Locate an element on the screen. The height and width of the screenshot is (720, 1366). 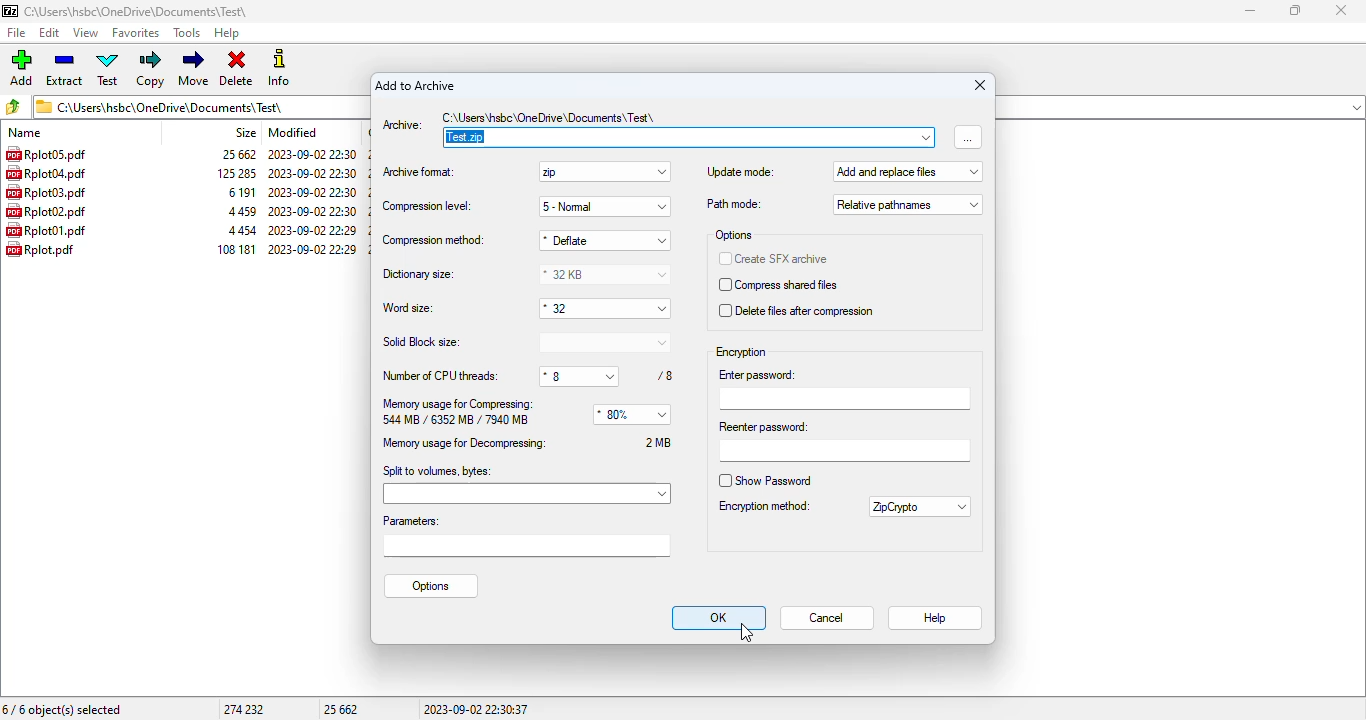
6/6 object(s) selected is located at coordinates (63, 710).